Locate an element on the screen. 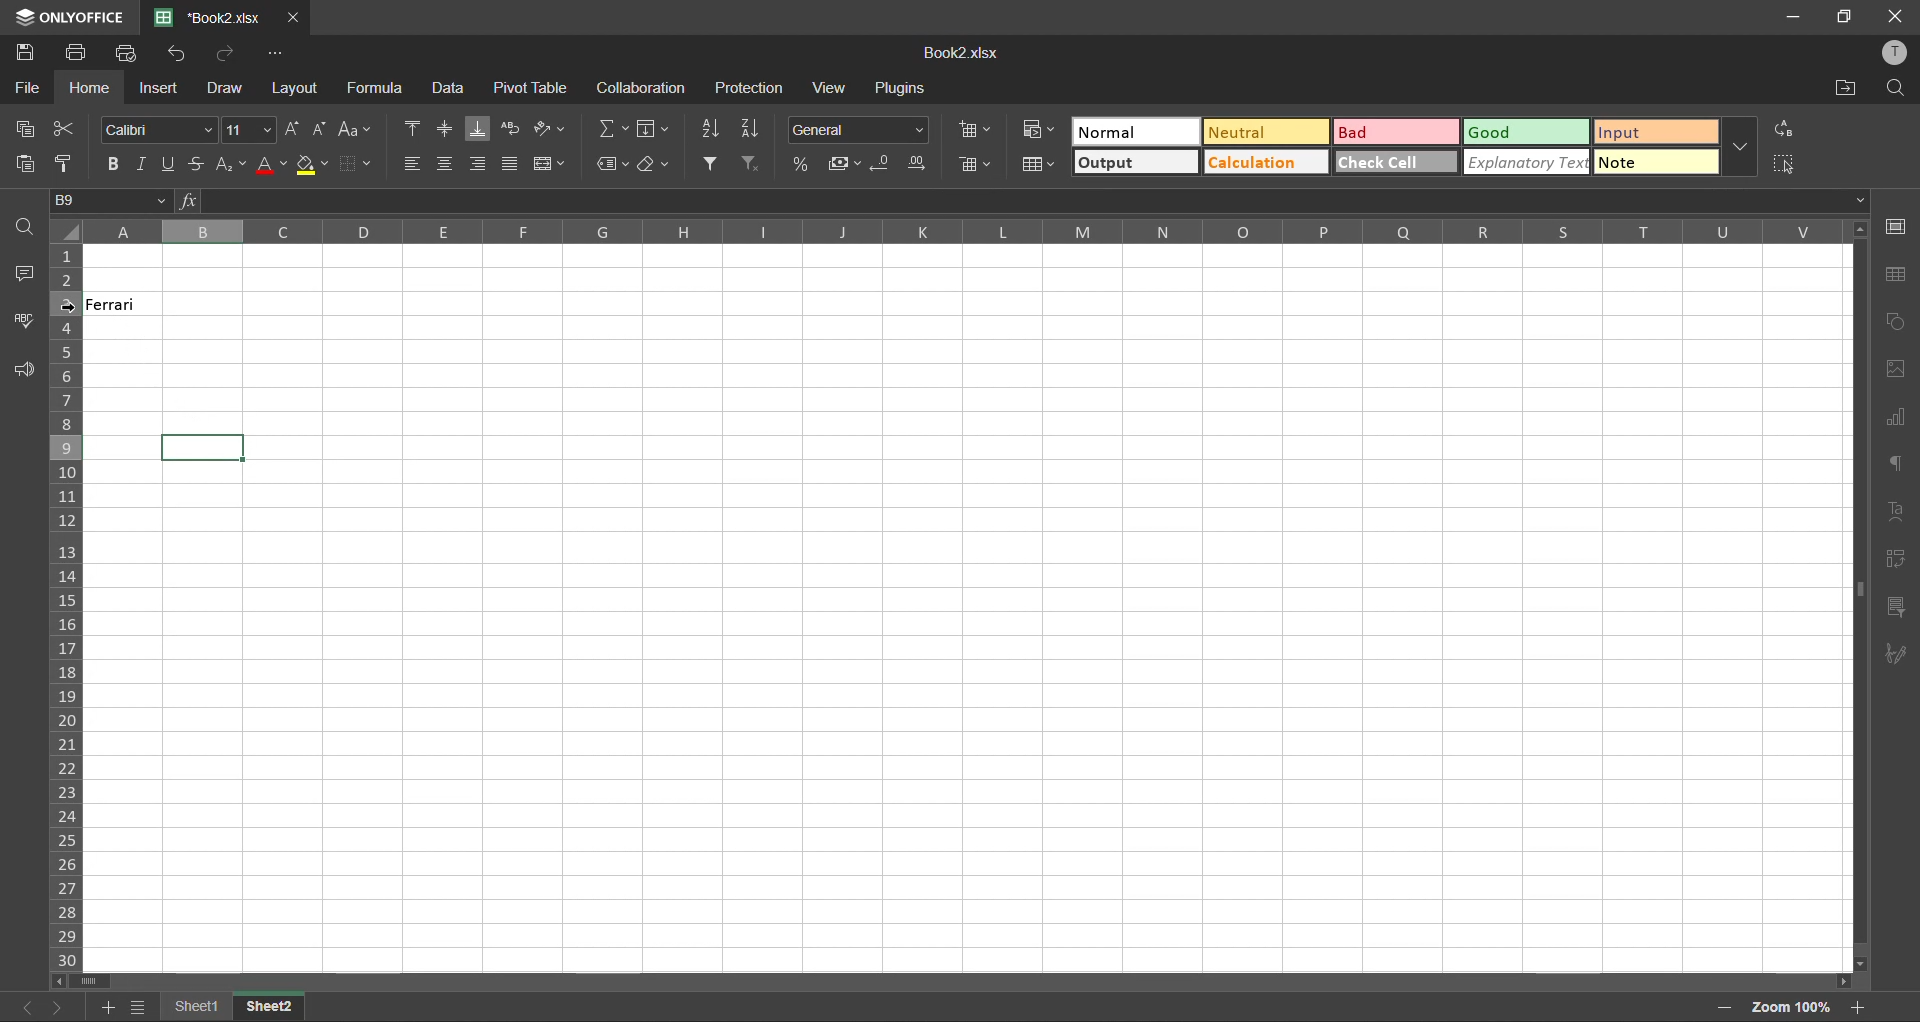  print is located at coordinates (75, 53).